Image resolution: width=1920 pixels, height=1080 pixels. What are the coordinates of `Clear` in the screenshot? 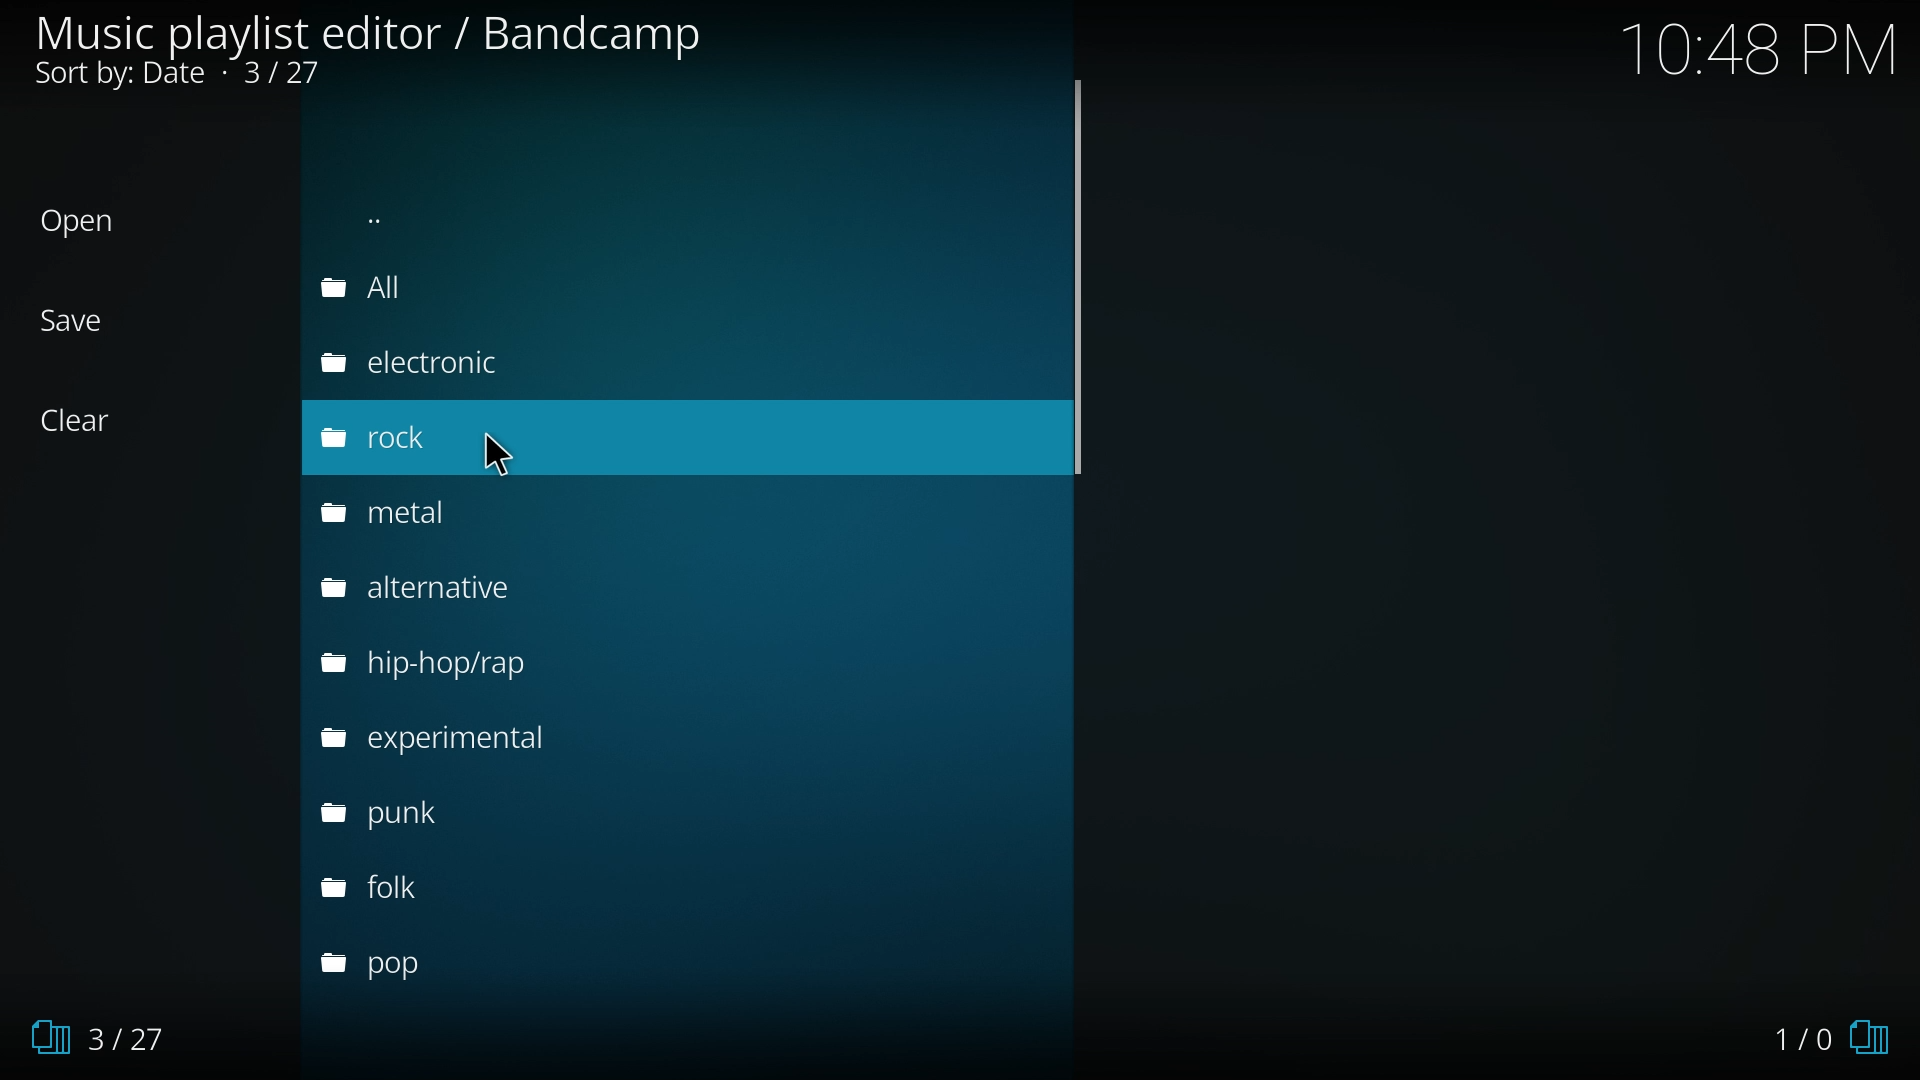 It's located at (93, 421).